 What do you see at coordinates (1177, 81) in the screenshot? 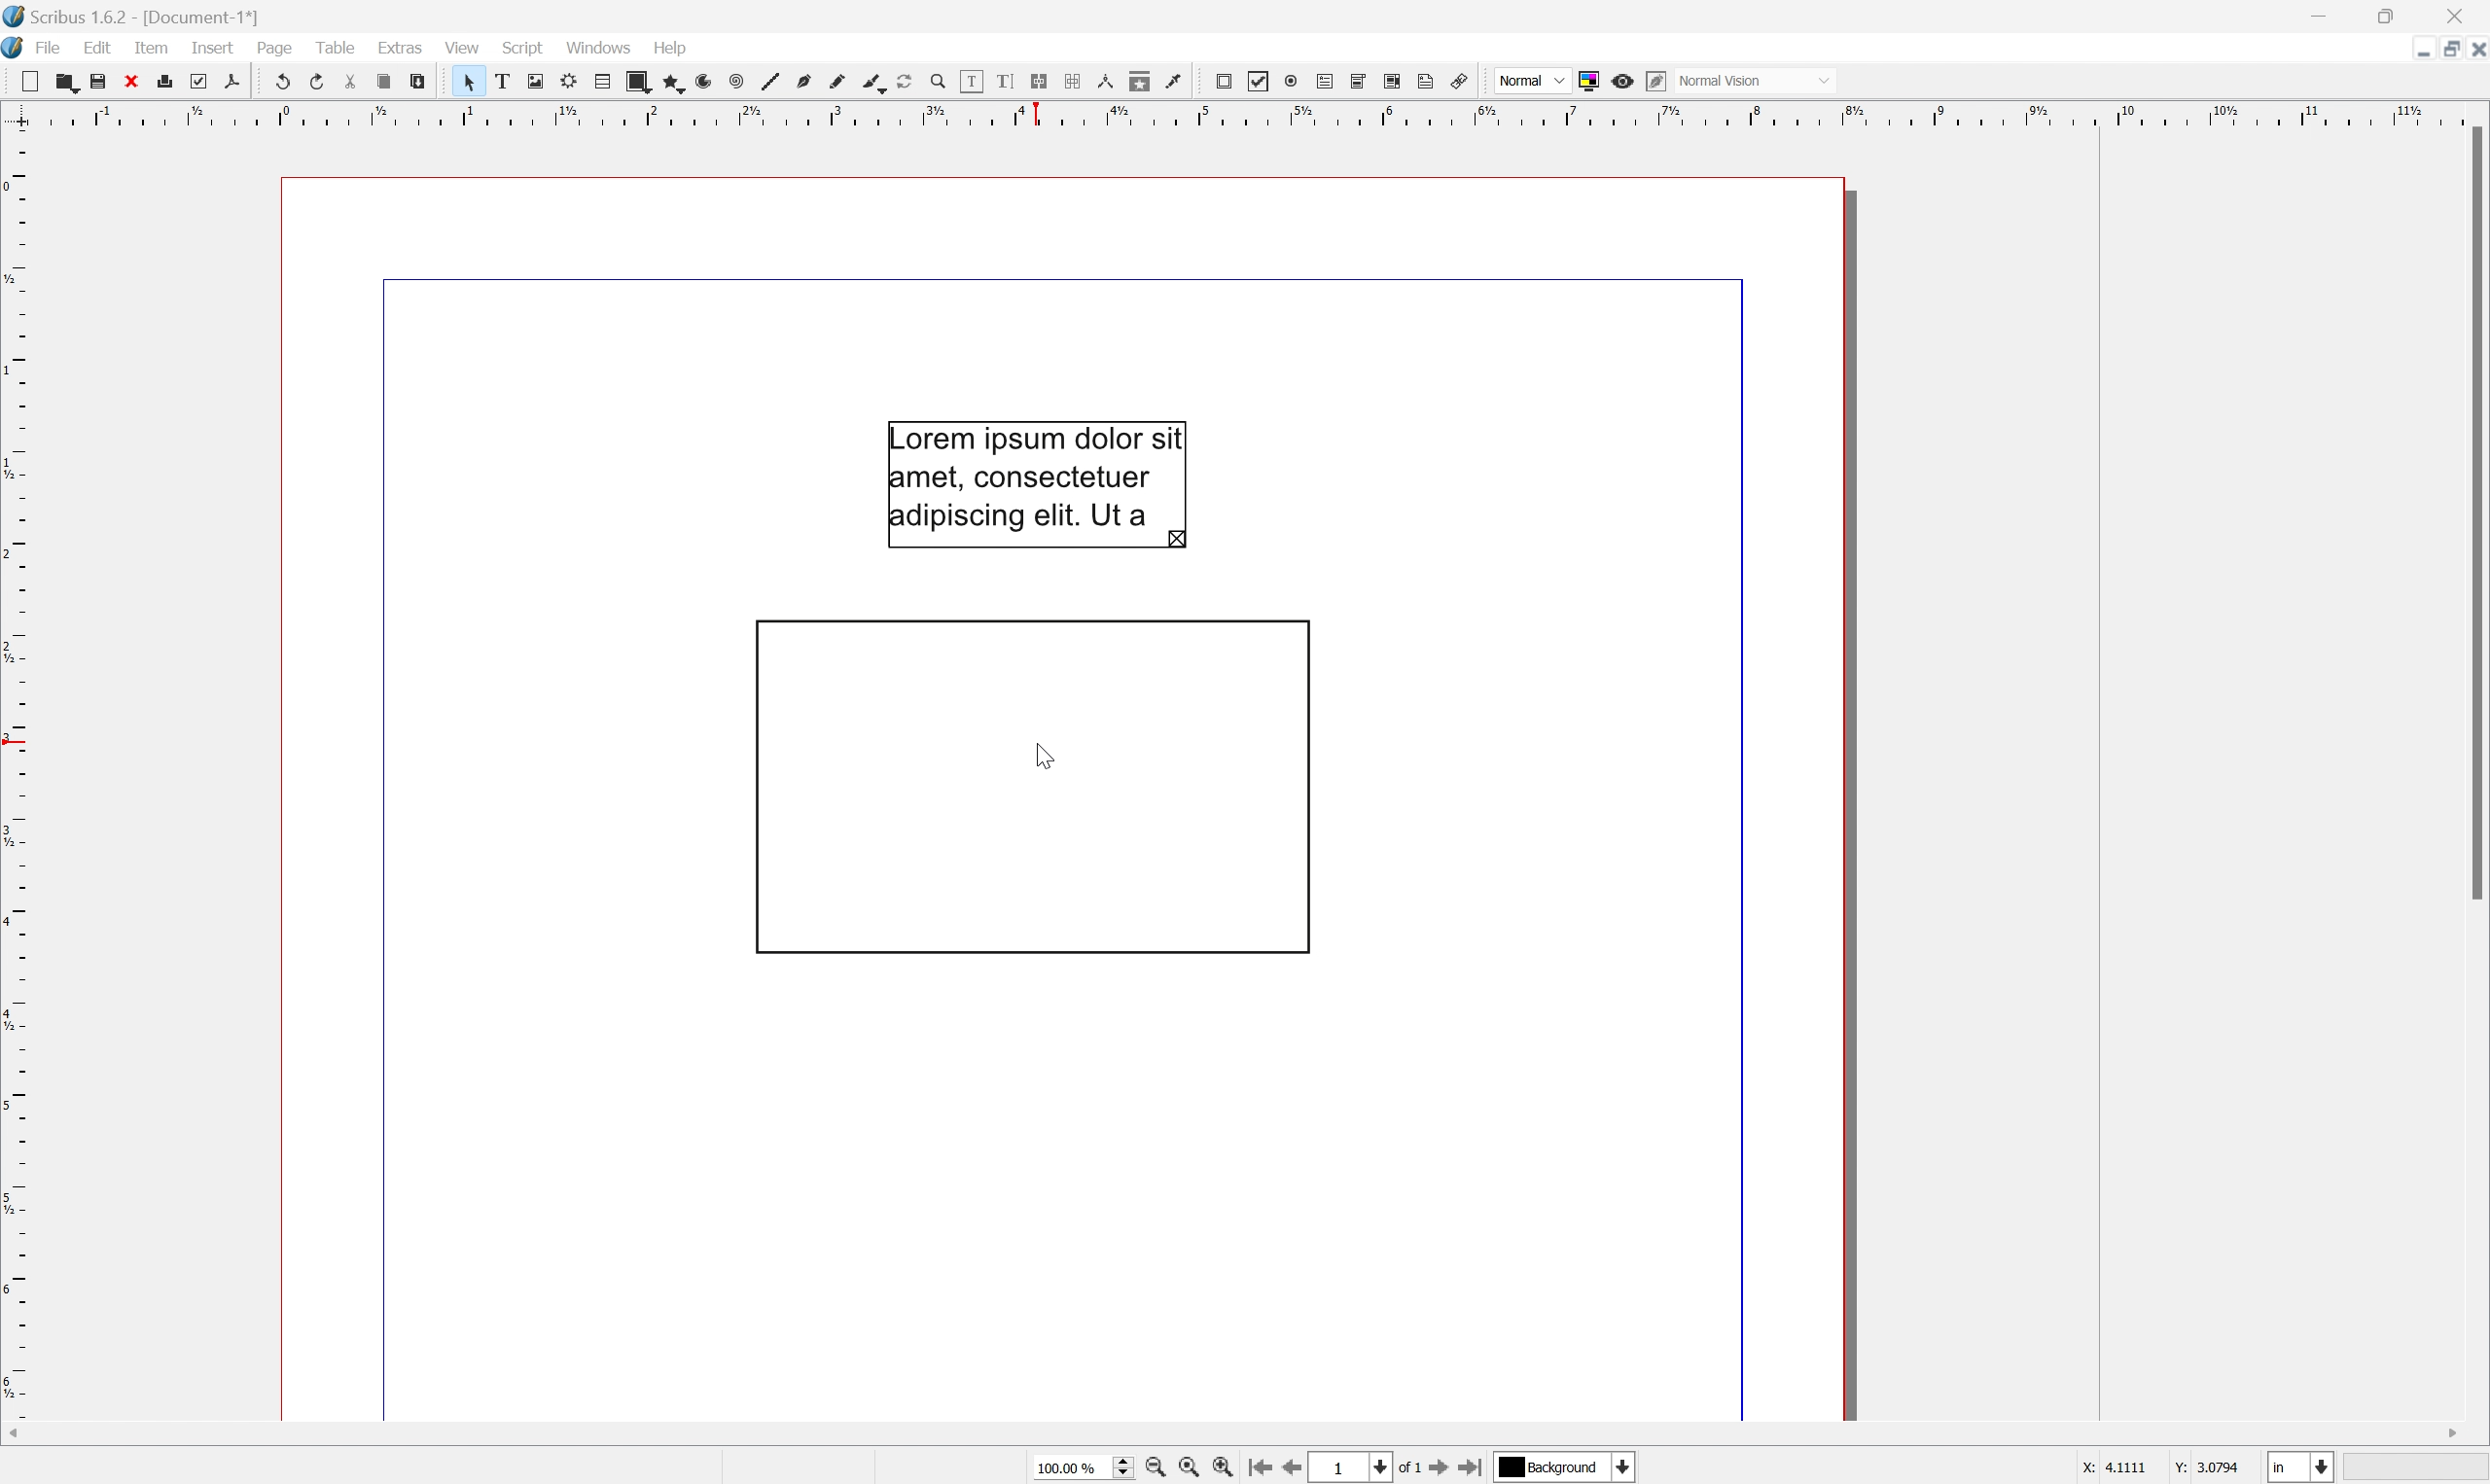
I see `Eye dropper` at bounding box center [1177, 81].